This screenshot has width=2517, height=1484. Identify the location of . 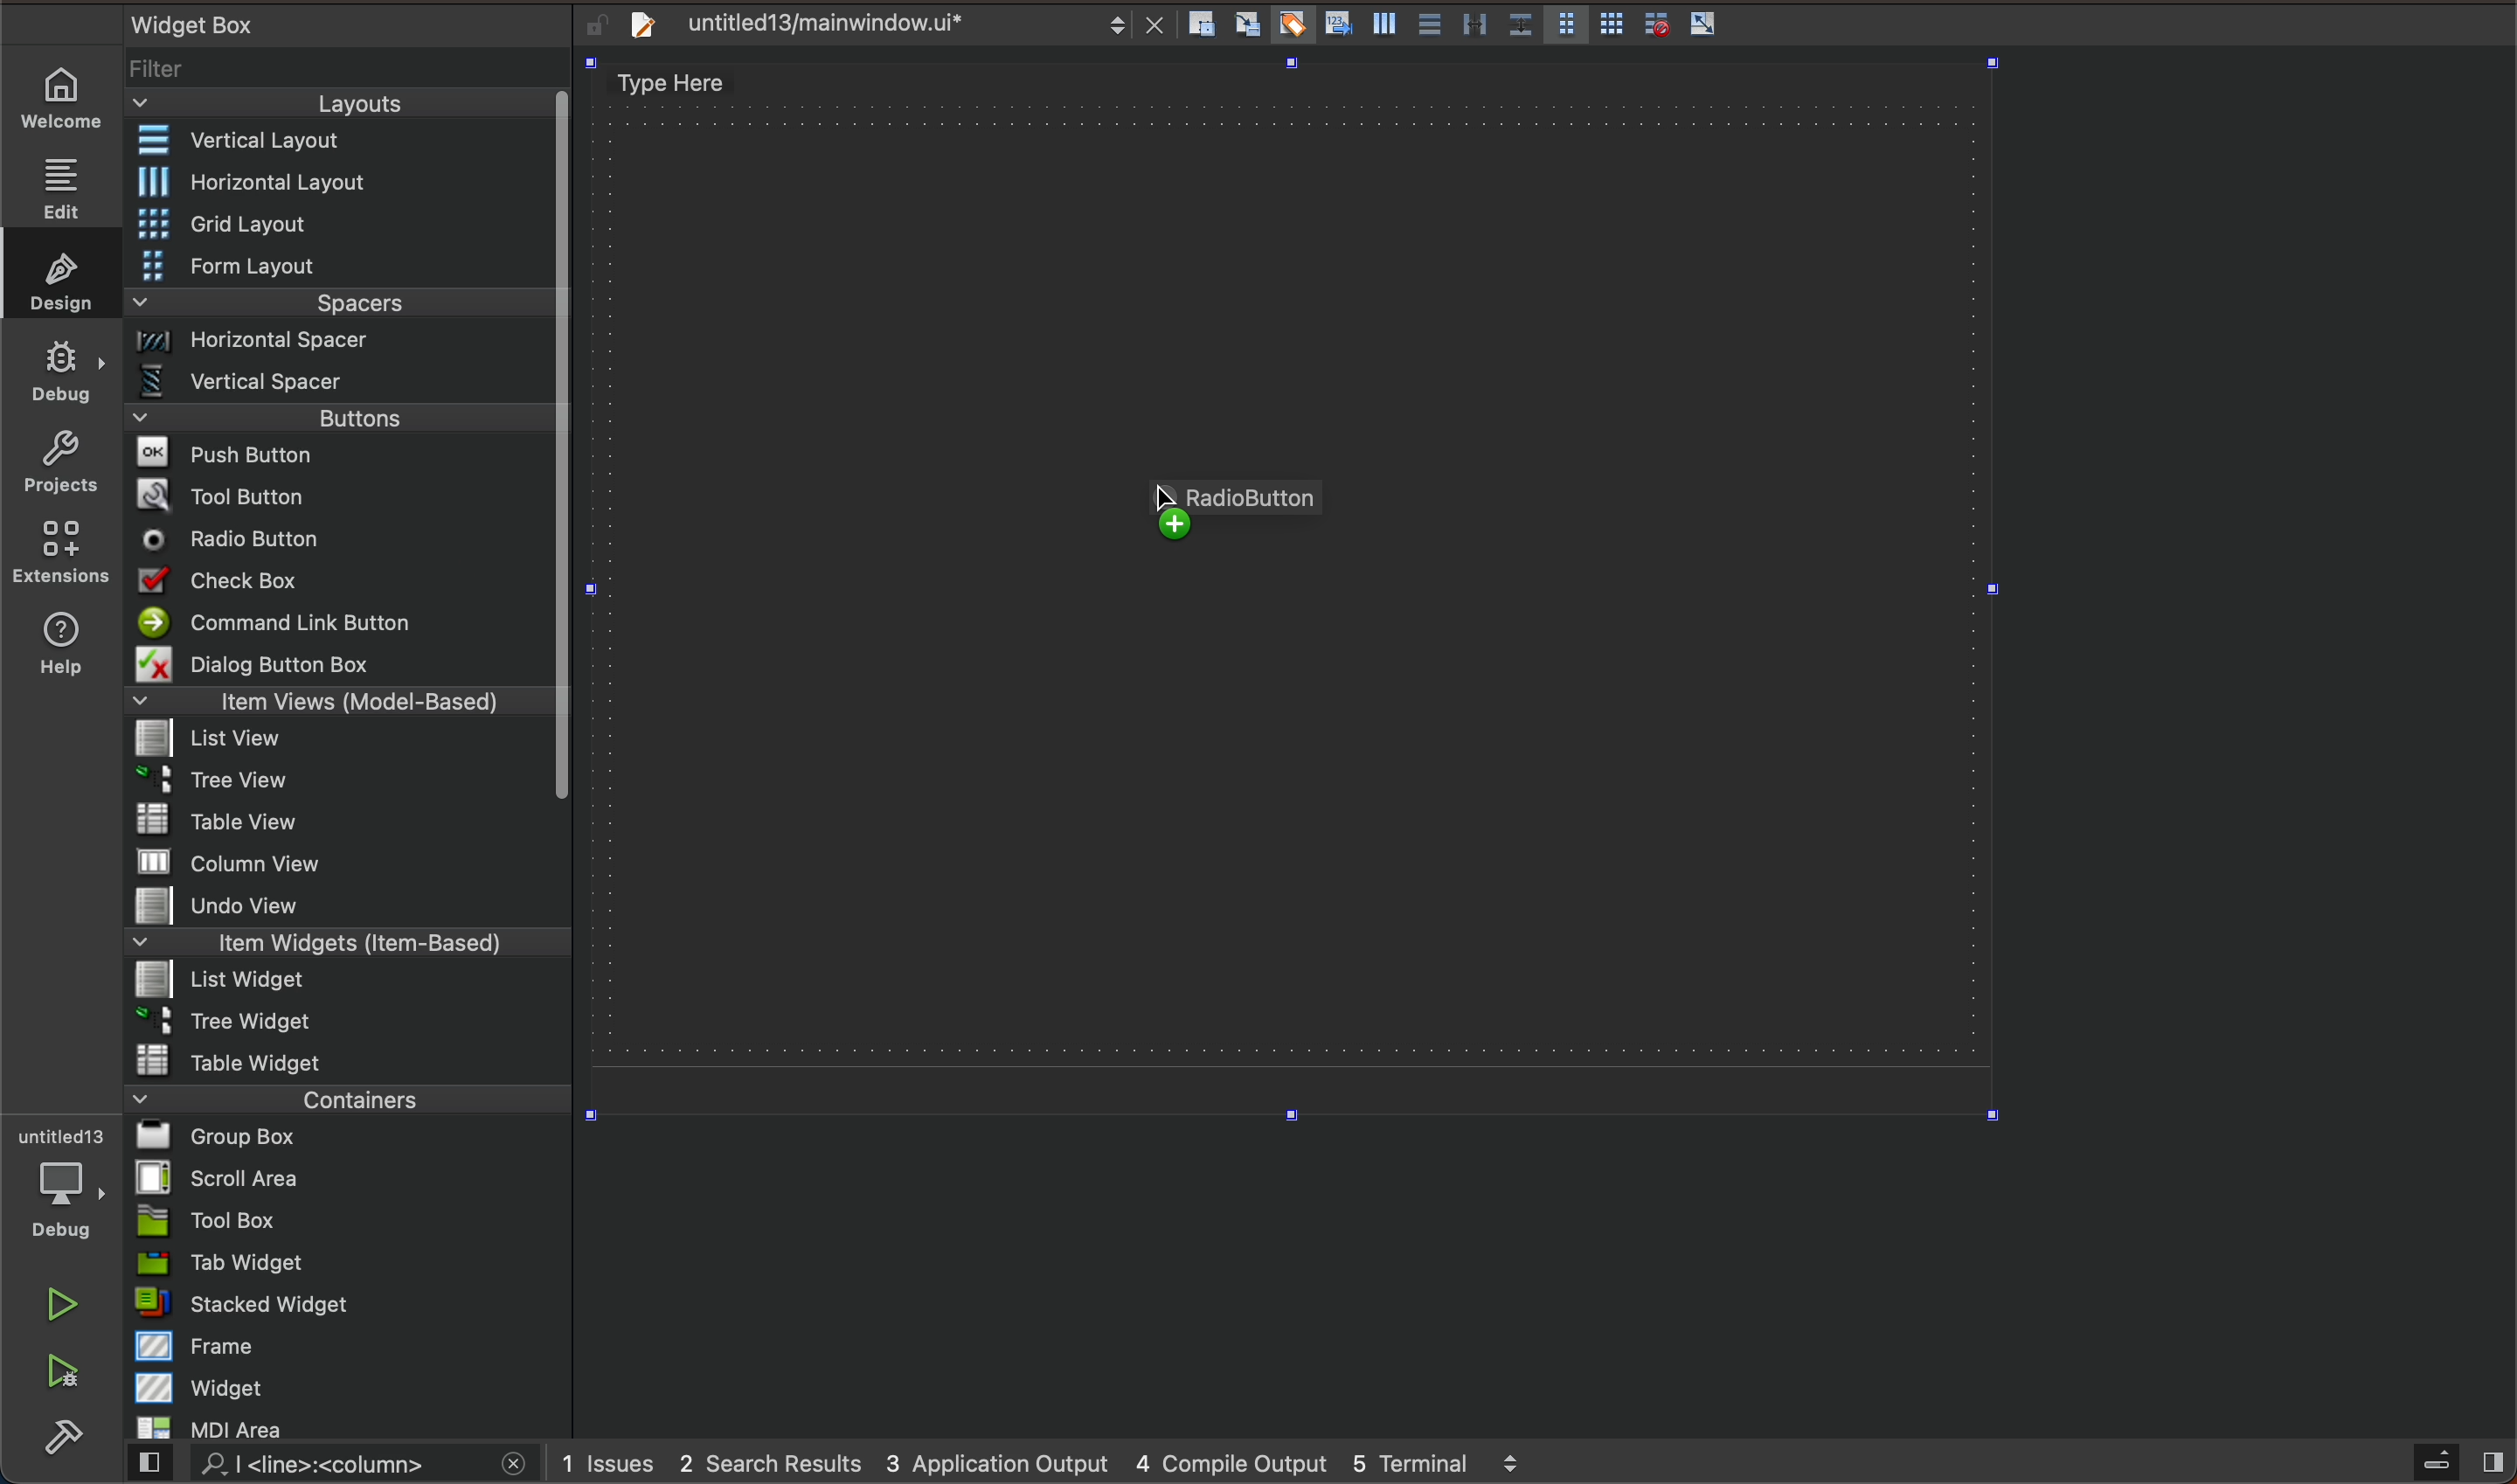
(354, 182).